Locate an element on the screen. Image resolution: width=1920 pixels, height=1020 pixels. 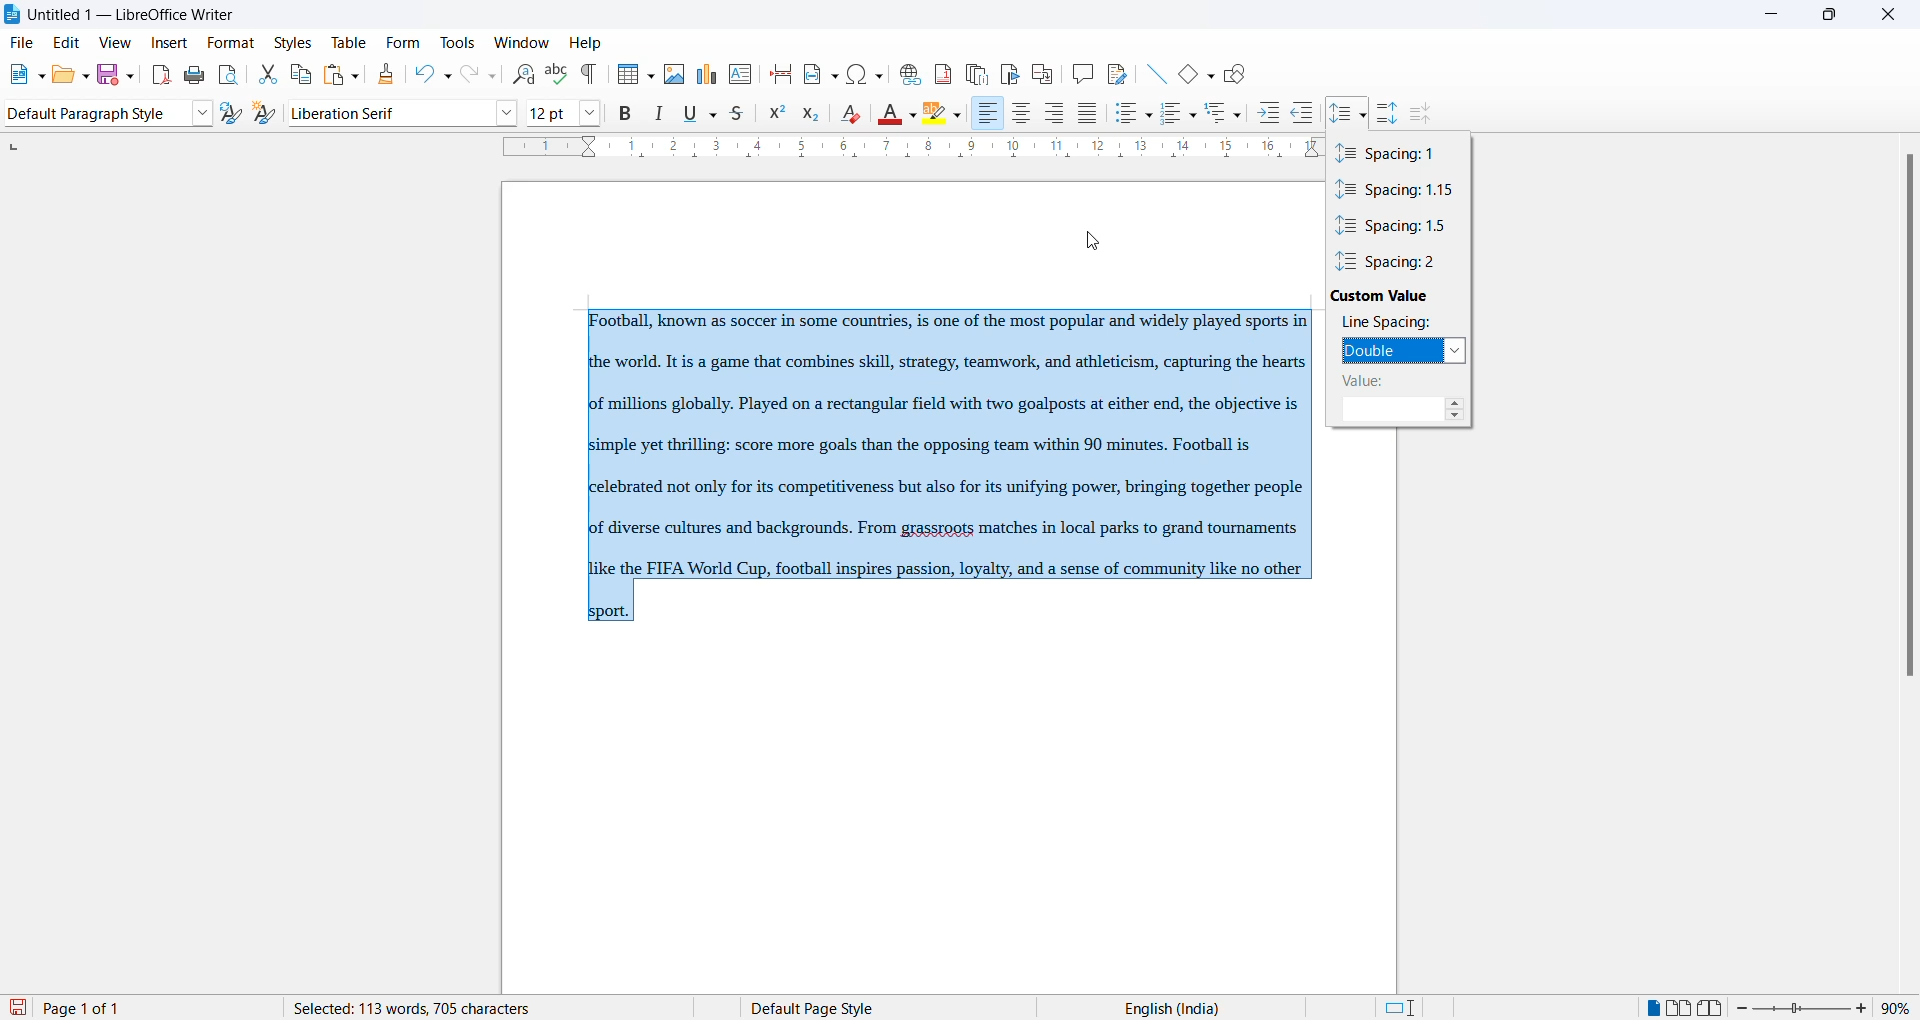
paste is located at coordinates (333, 75).